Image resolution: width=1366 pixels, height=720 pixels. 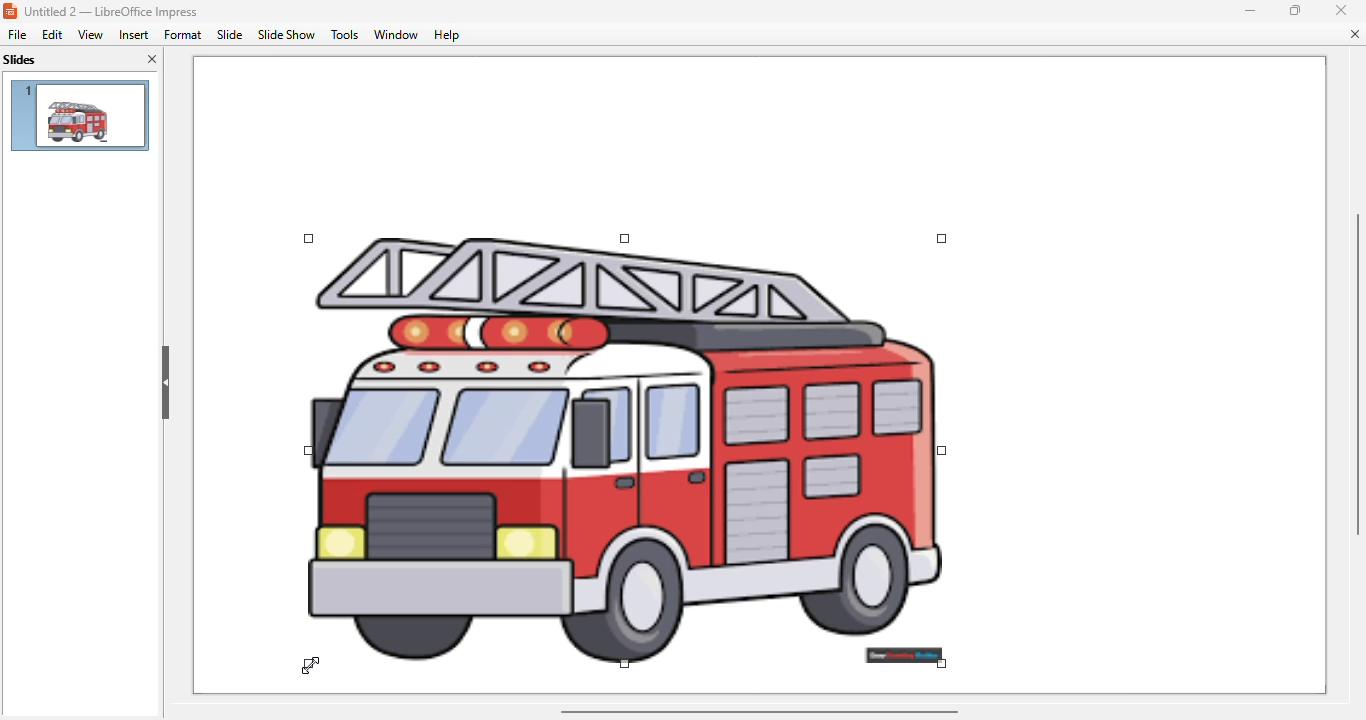 What do you see at coordinates (447, 35) in the screenshot?
I see `help` at bounding box center [447, 35].